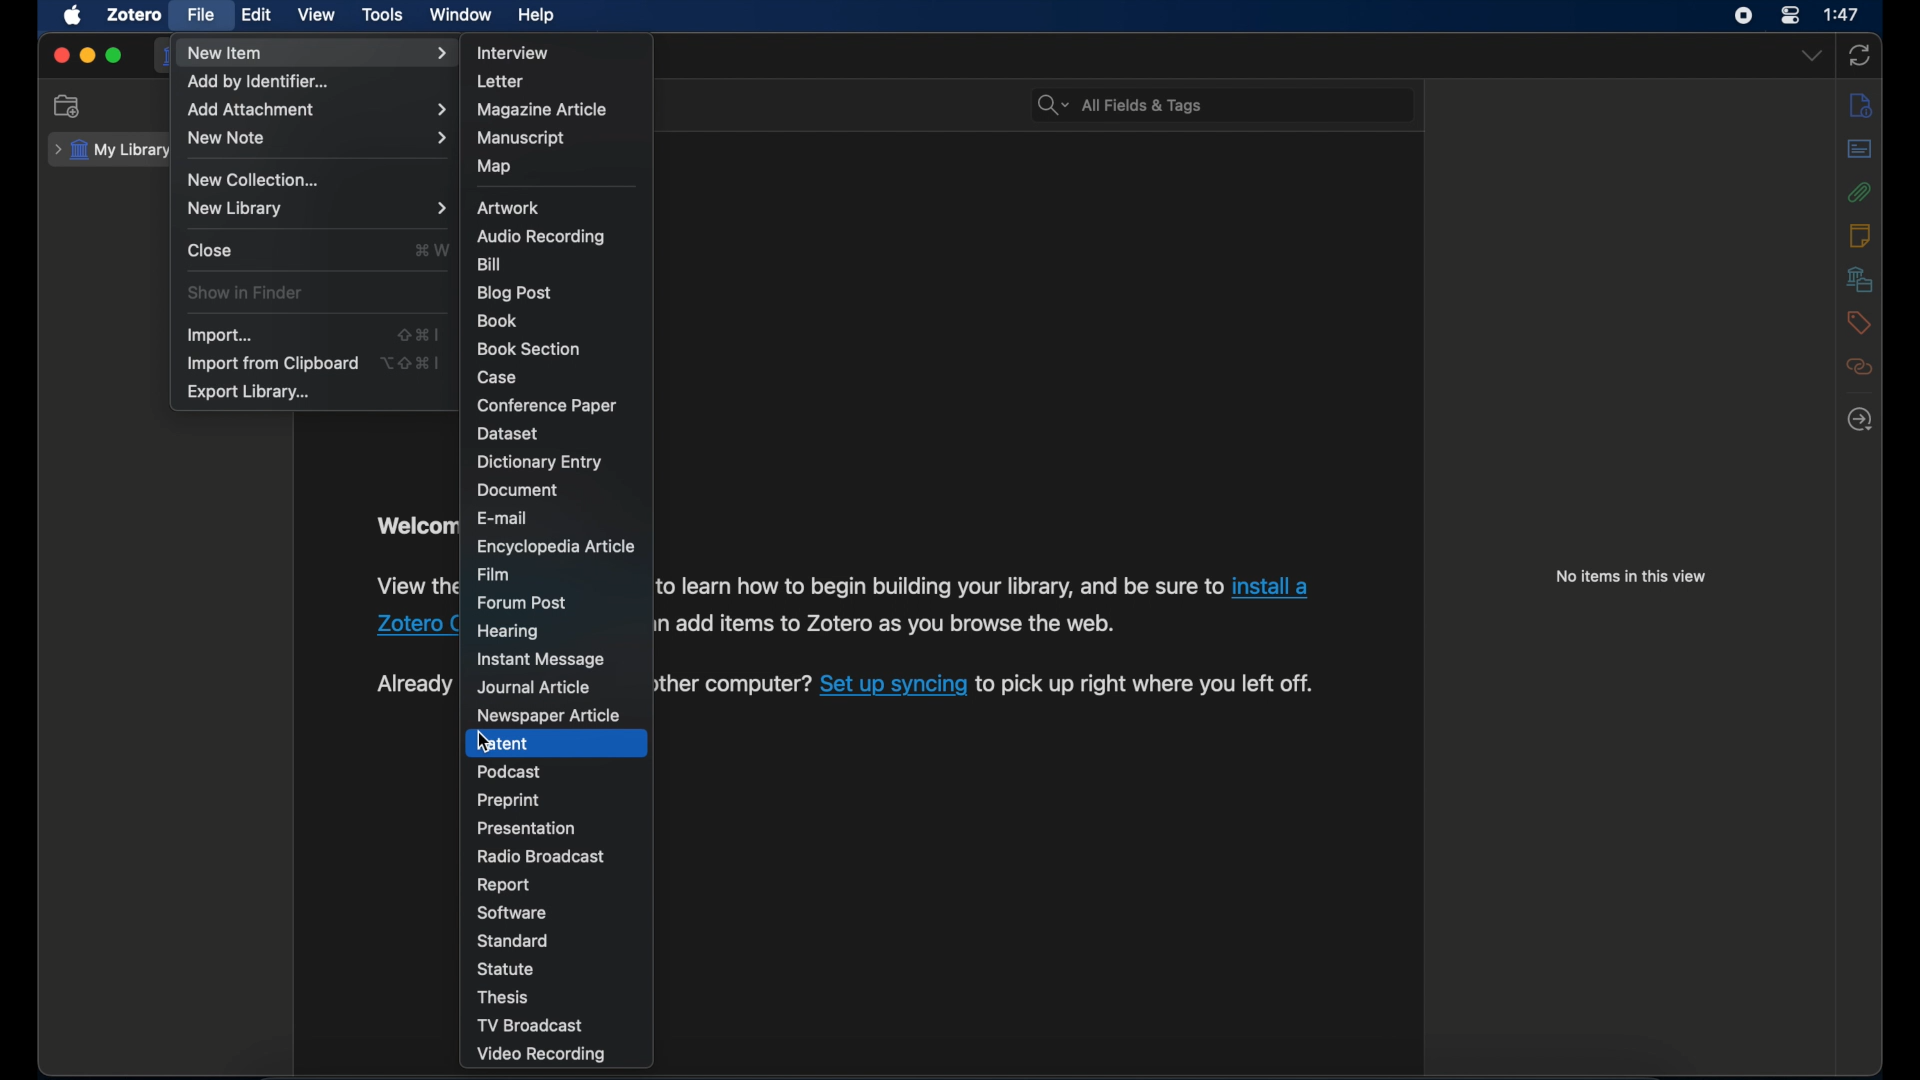  What do you see at coordinates (1219, 104) in the screenshot?
I see `All Fields & Tags` at bounding box center [1219, 104].